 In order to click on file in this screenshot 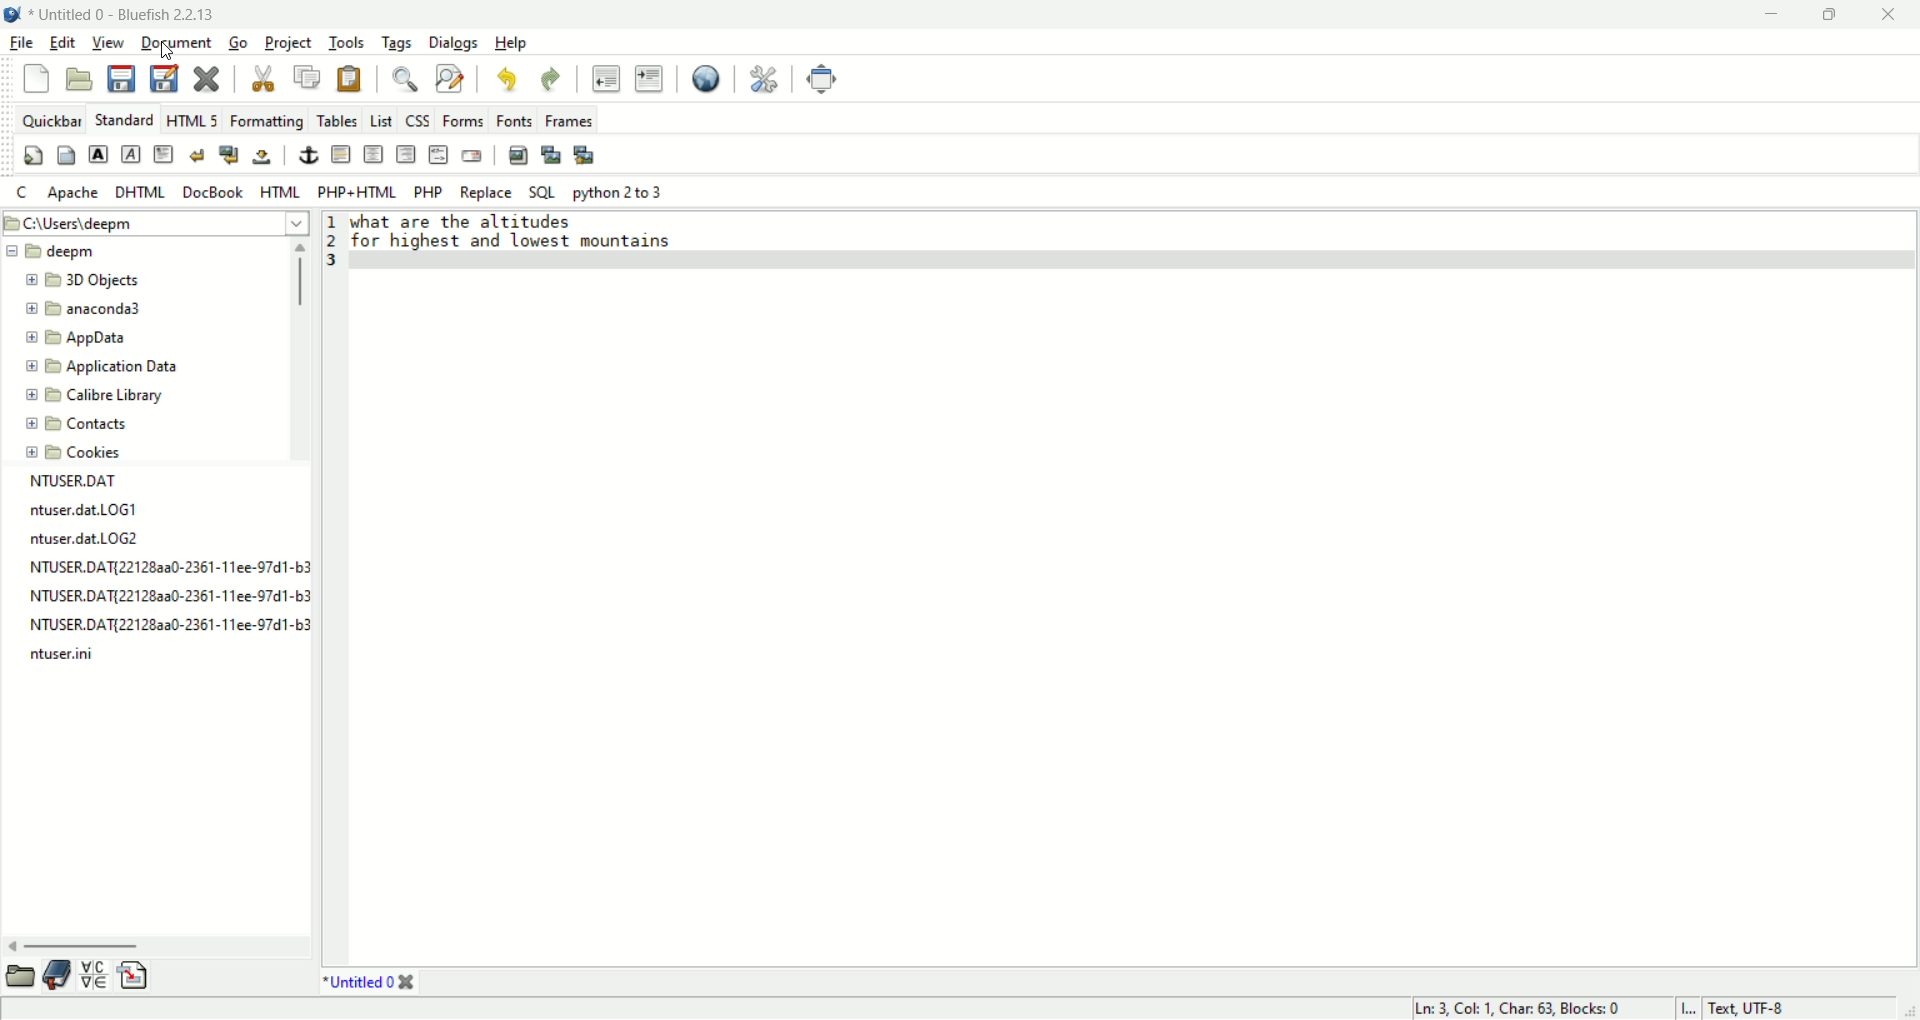, I will do `click(22, 43)`.